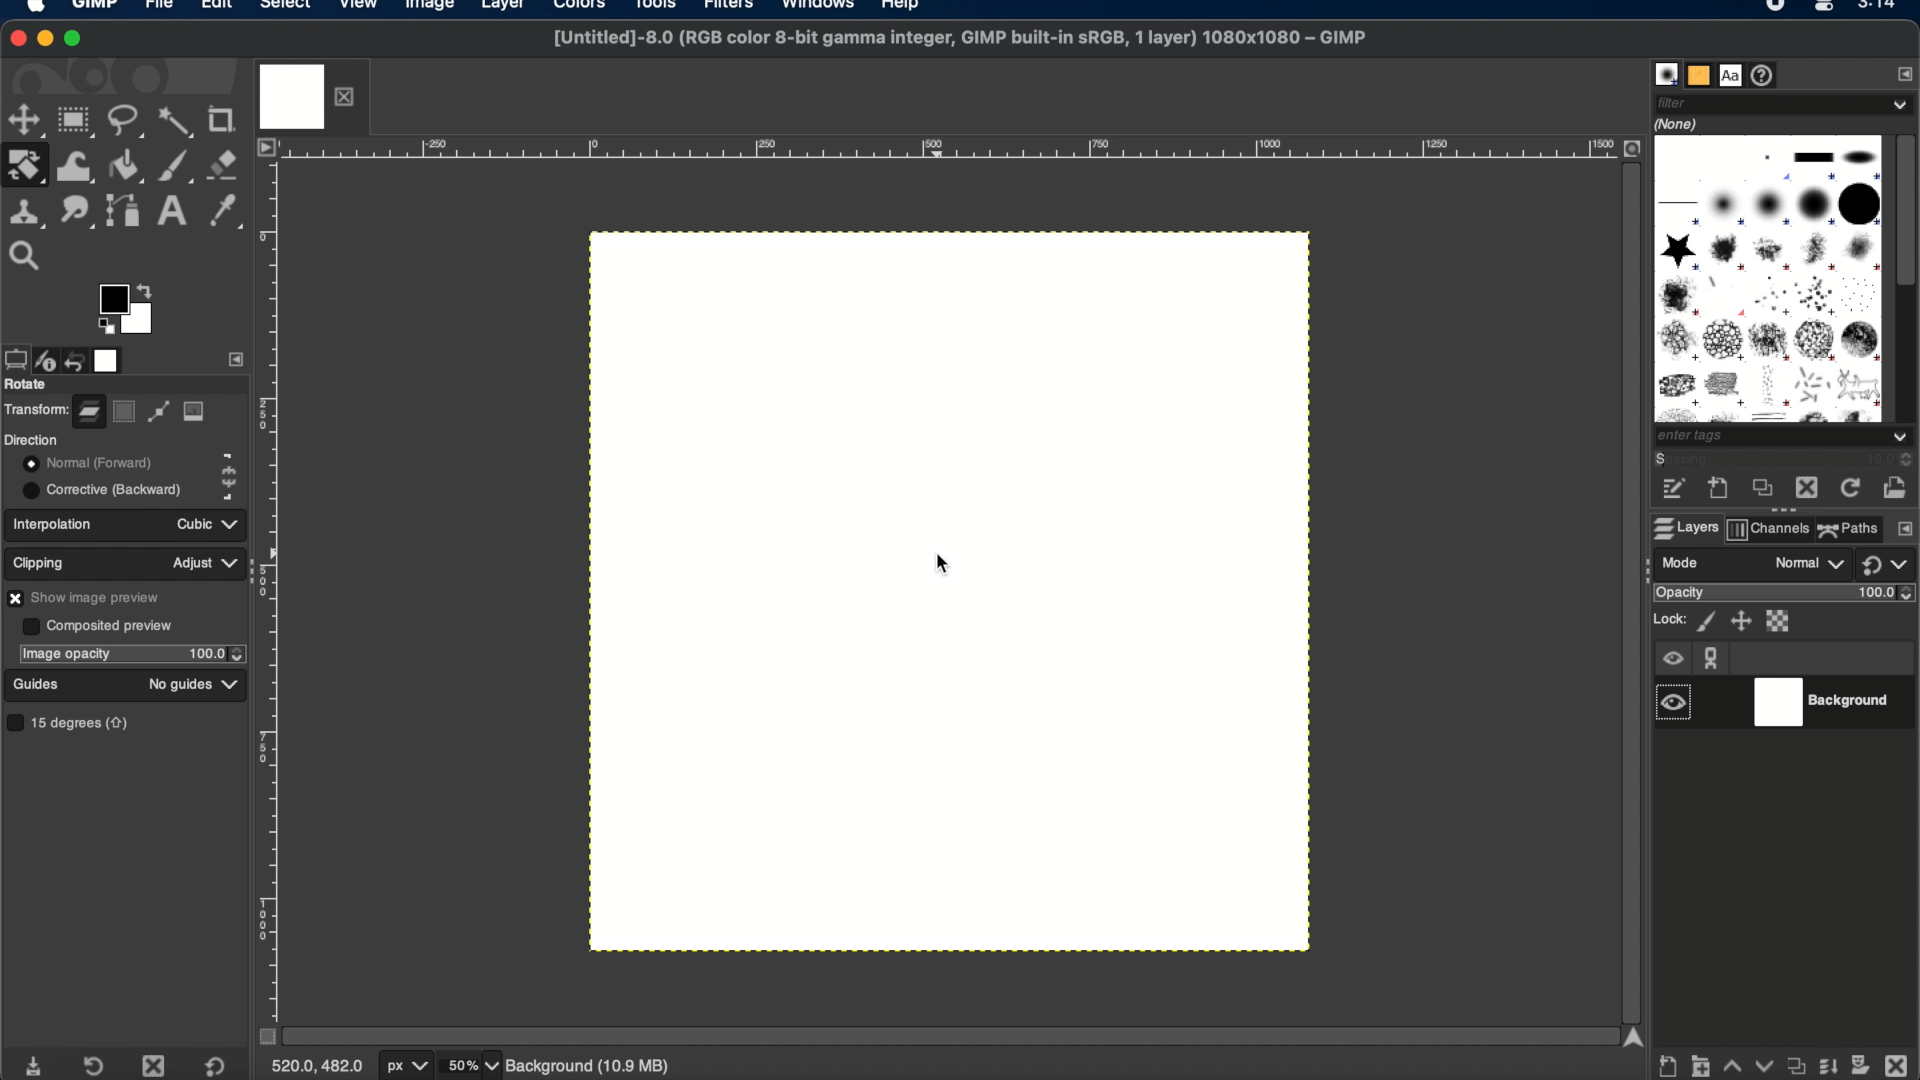 The image size is (1920, 1080). I want to click on opacity stepper buttons, so click(217, 653).